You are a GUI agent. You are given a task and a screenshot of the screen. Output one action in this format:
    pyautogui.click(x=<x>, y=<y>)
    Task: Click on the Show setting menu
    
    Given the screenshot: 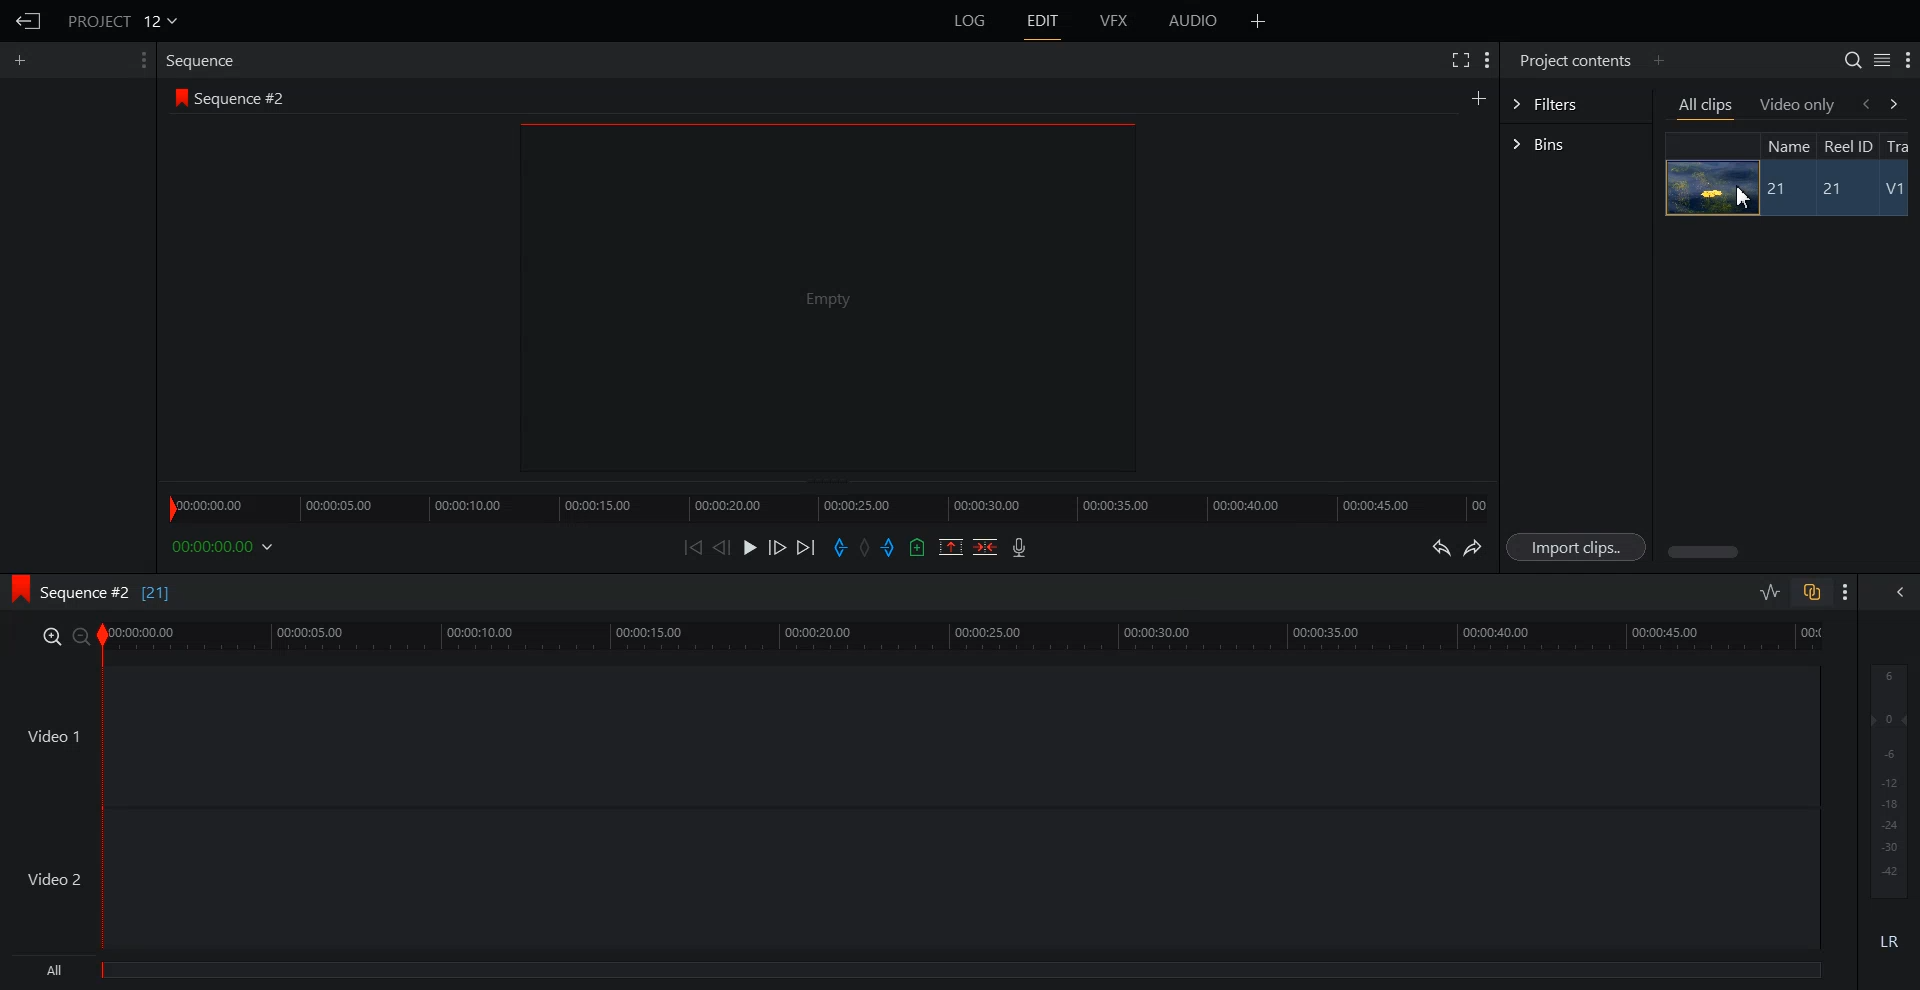 What is the action you would take?
    pyautogui.click(x=141, y=60)
    